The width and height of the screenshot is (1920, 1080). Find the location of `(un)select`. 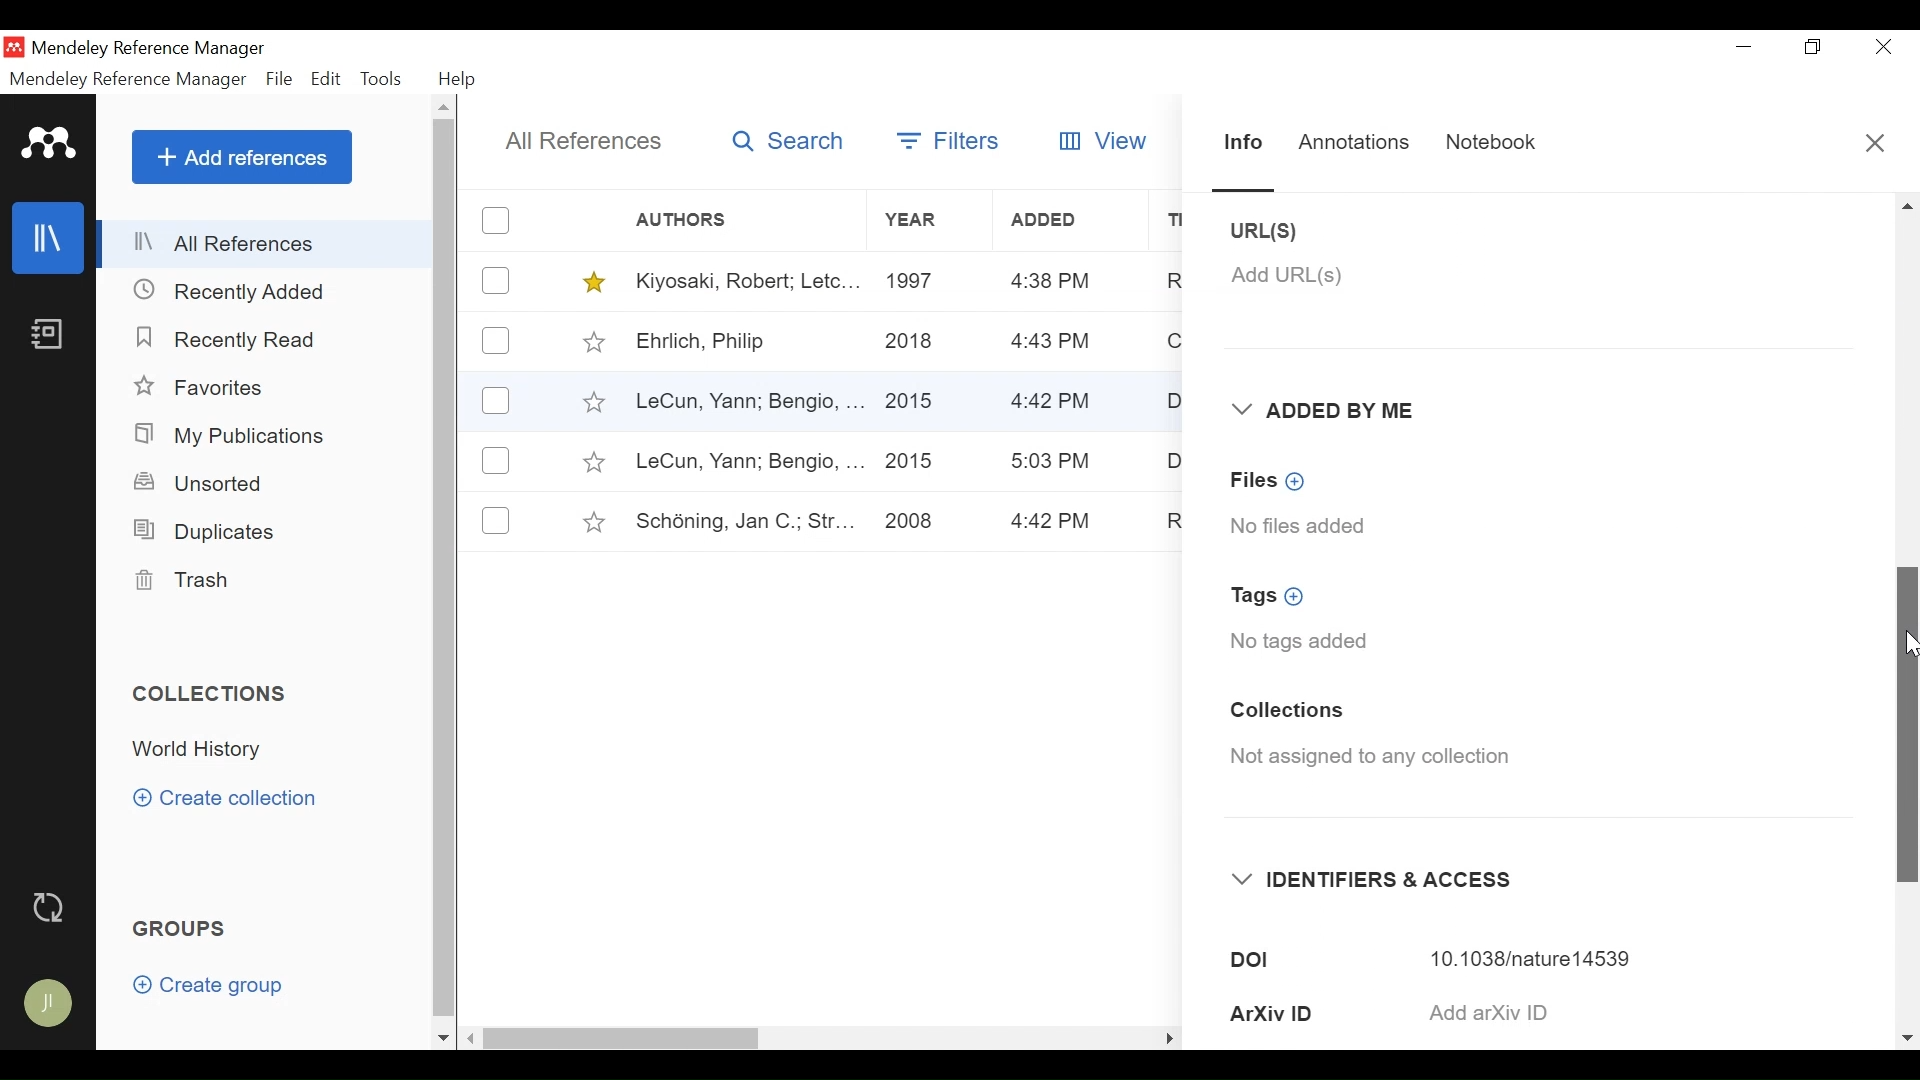

(un)select is located at coordinates (495, 340).